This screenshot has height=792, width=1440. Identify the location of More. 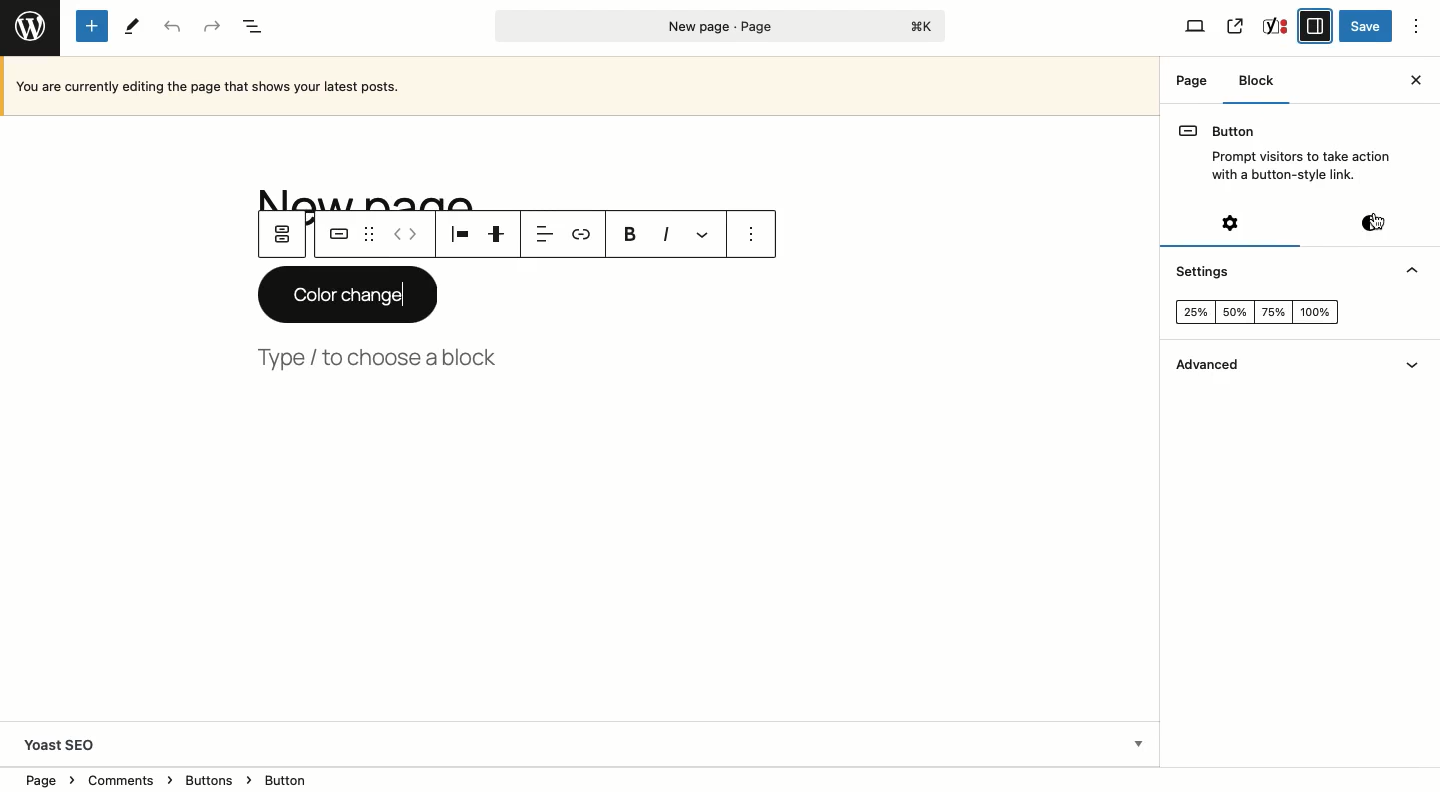
(701, 234).